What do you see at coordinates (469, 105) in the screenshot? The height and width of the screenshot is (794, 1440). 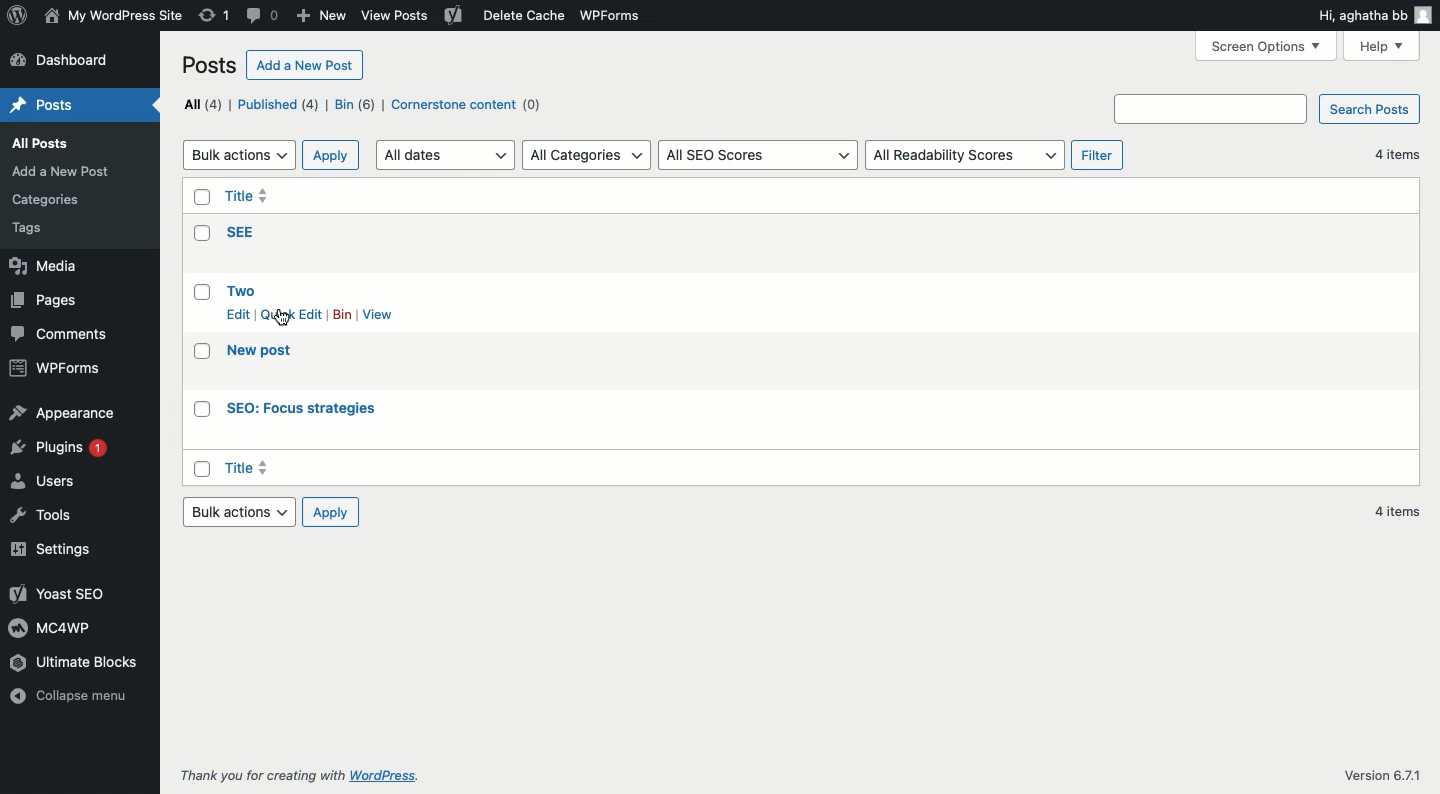 I see `Cornerstone content` at bounding box center [469, 105].